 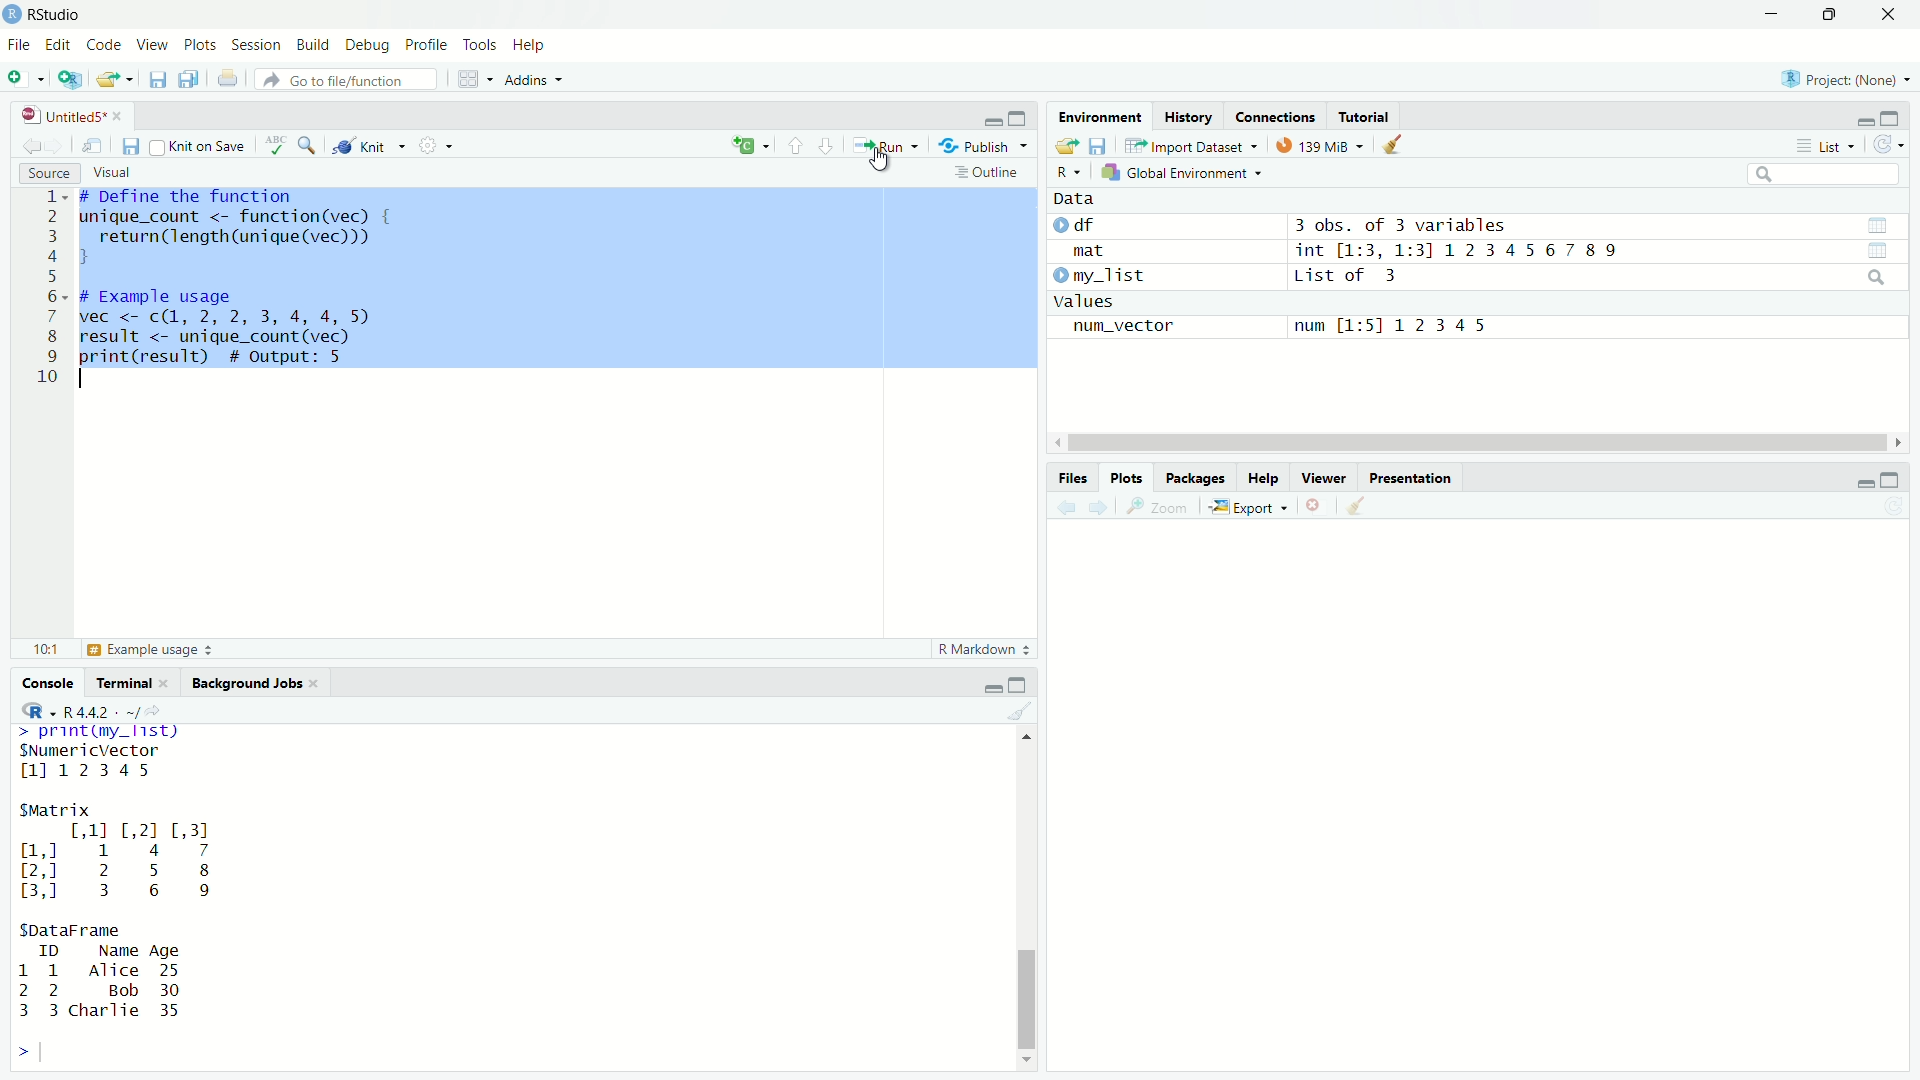 What do you see at coordinates (533, 46) in the screenshot?
I see `Help` at bounding box center [533, 46].